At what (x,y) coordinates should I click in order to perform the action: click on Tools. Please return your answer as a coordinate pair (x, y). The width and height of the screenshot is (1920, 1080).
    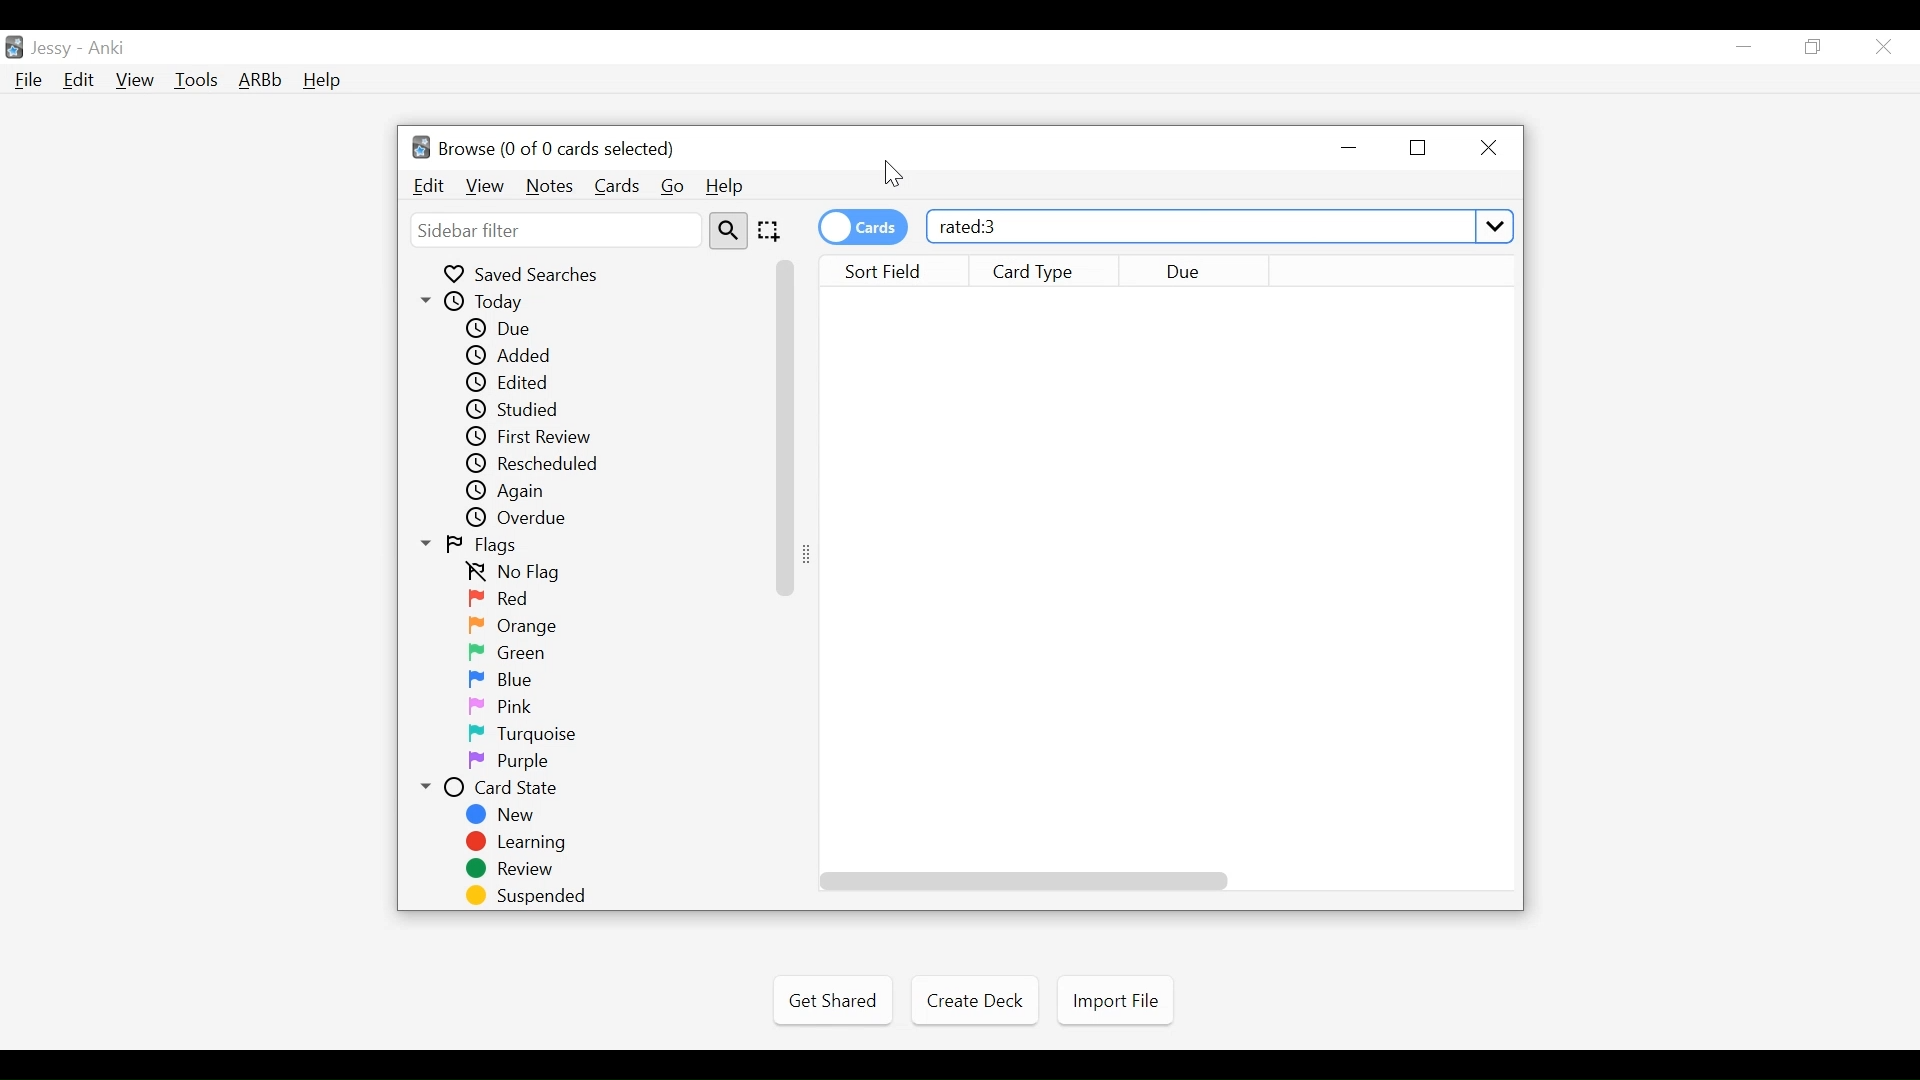
    Looking at the image, I should click on (199, 79).